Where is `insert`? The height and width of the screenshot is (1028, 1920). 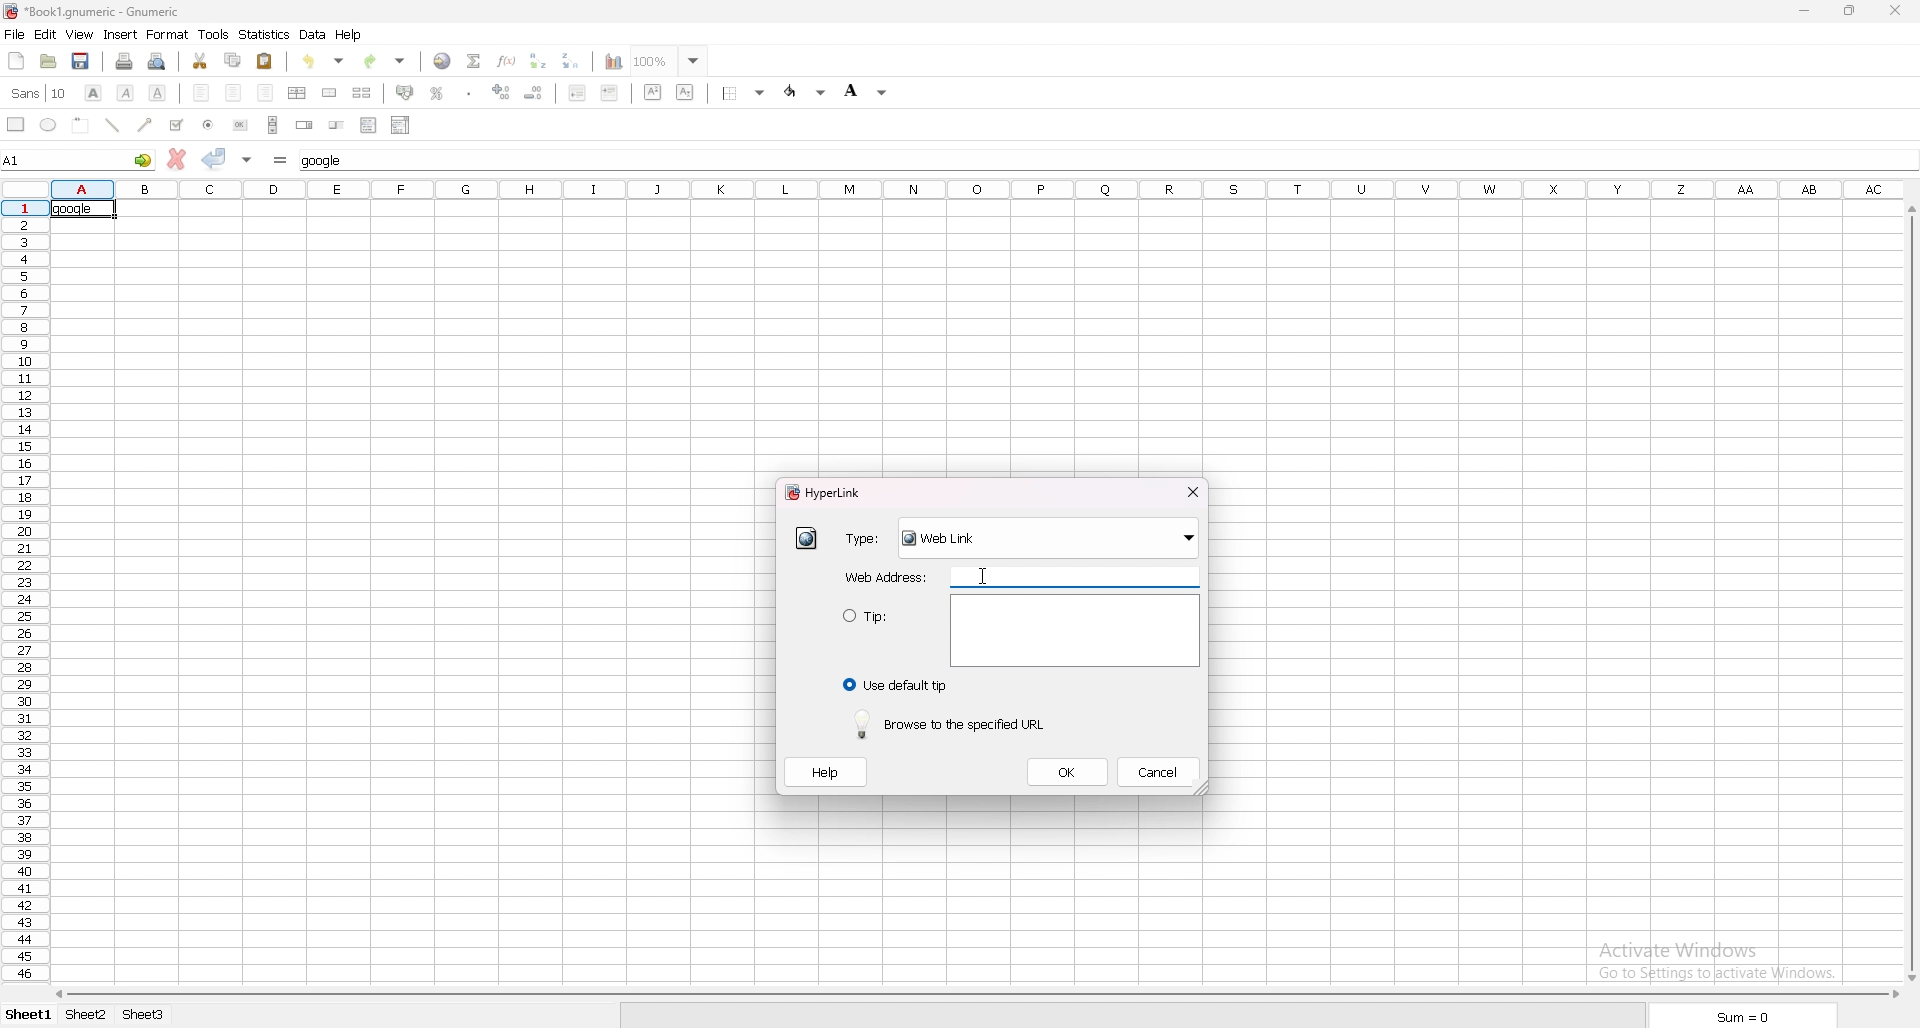 insert is located at coordinates (120, 35).